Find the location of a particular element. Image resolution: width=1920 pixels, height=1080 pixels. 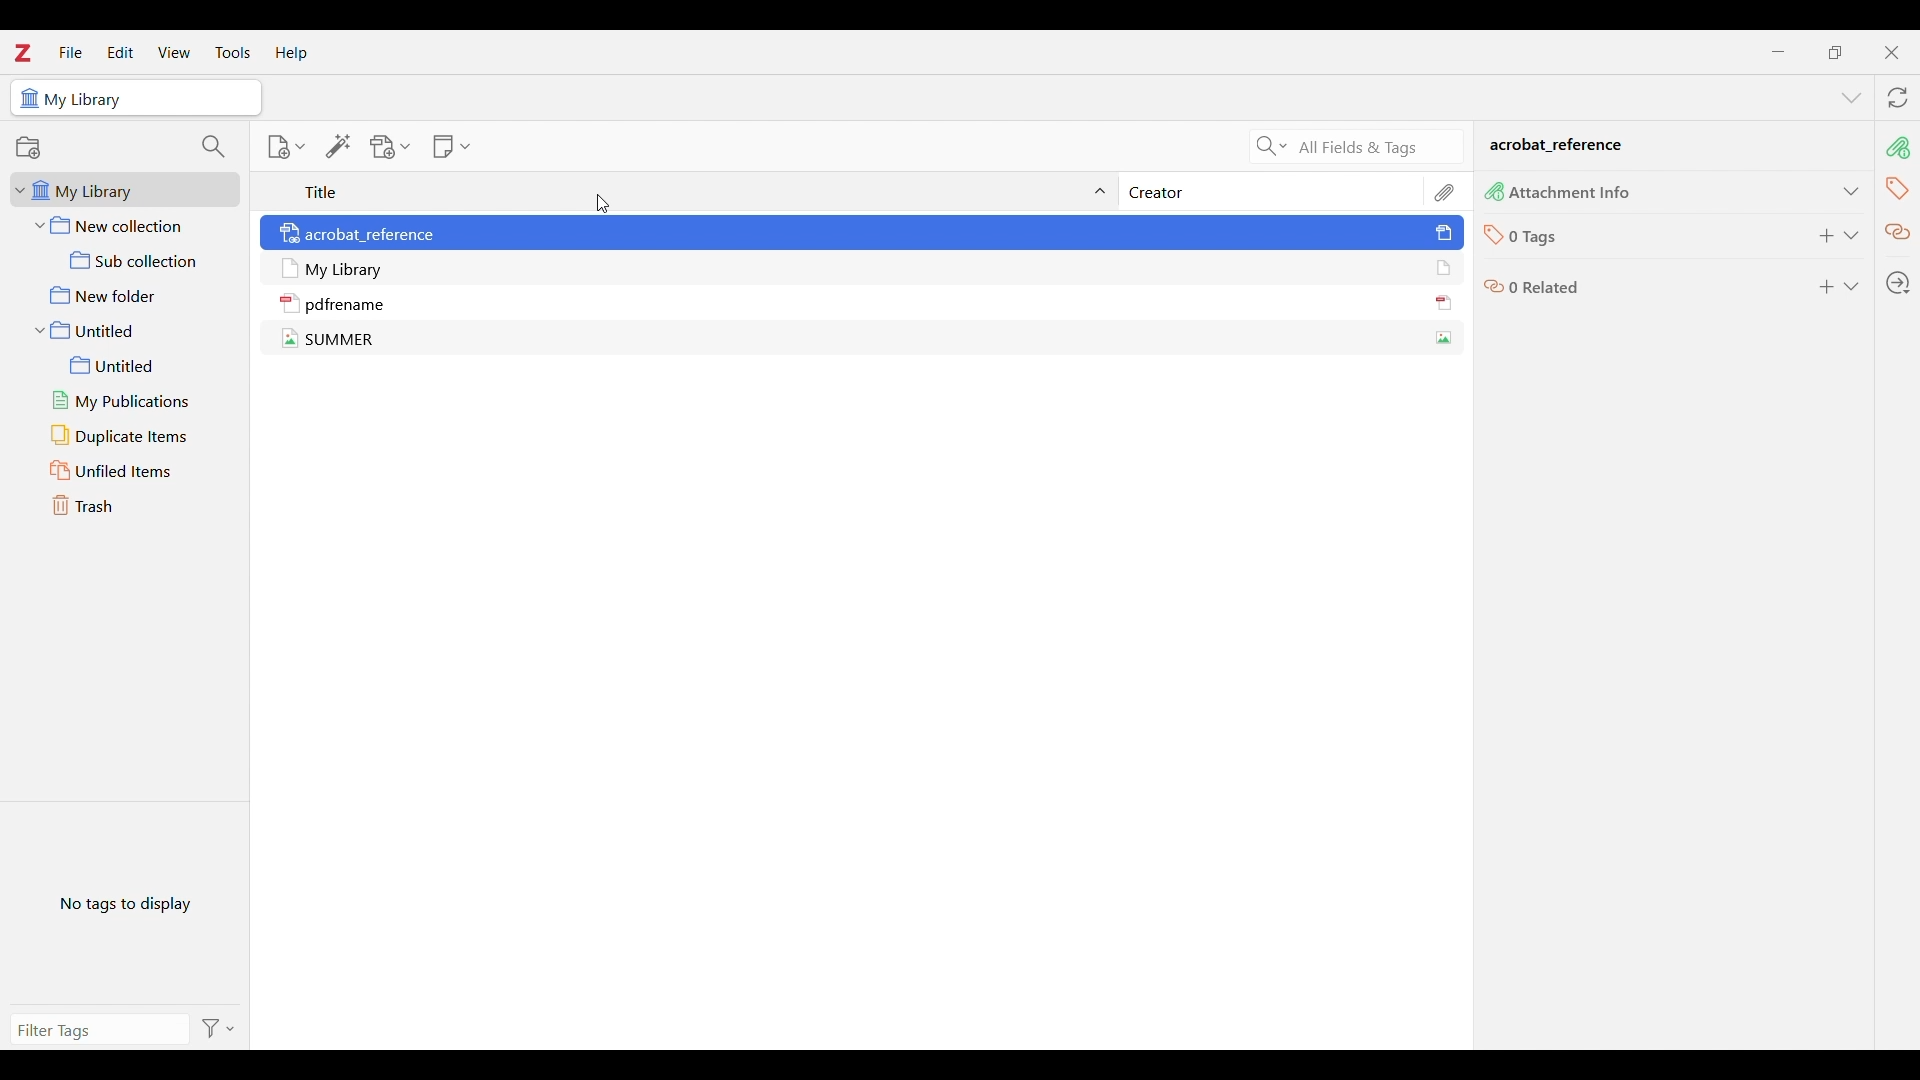

icon is located at coordinates (28, 99).